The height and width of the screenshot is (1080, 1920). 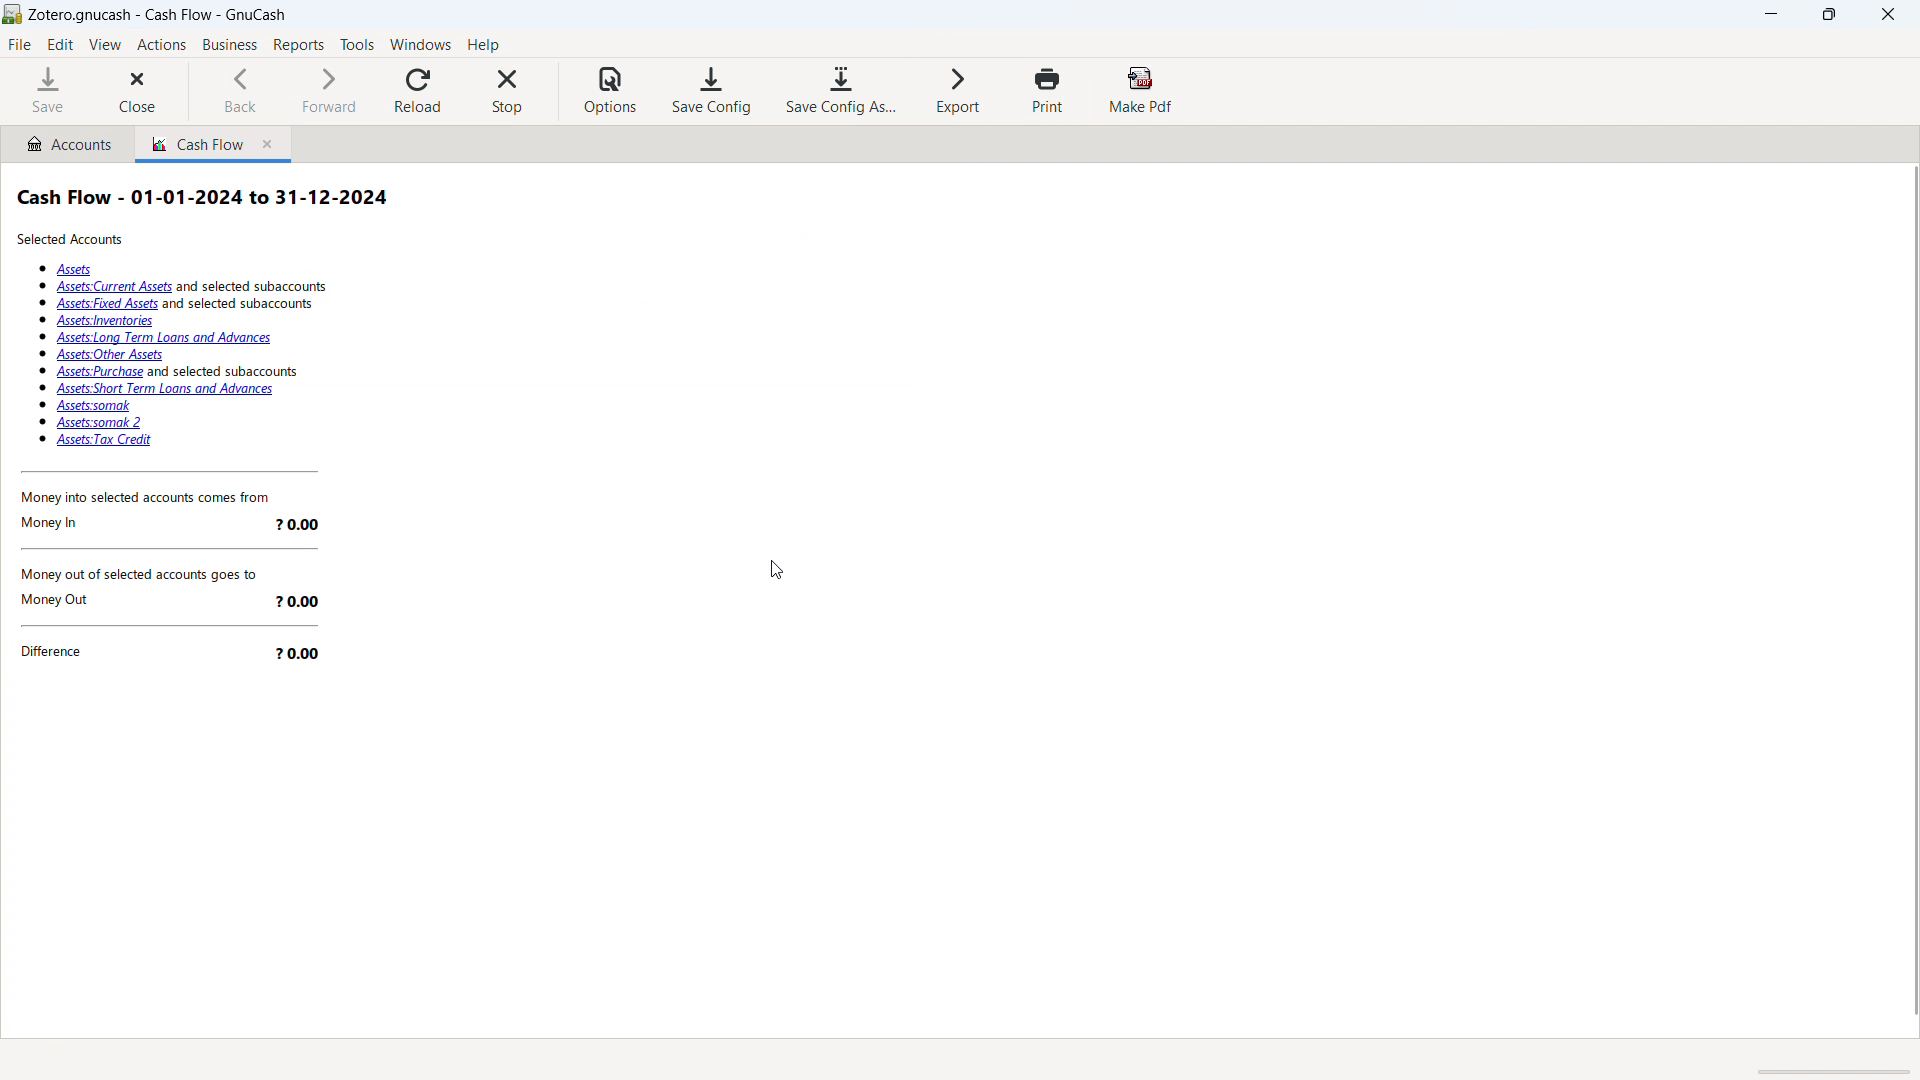 What do you see at coordinates (330, 90) in the screenshot?
I see `forward` at bounding box center [330, 90].